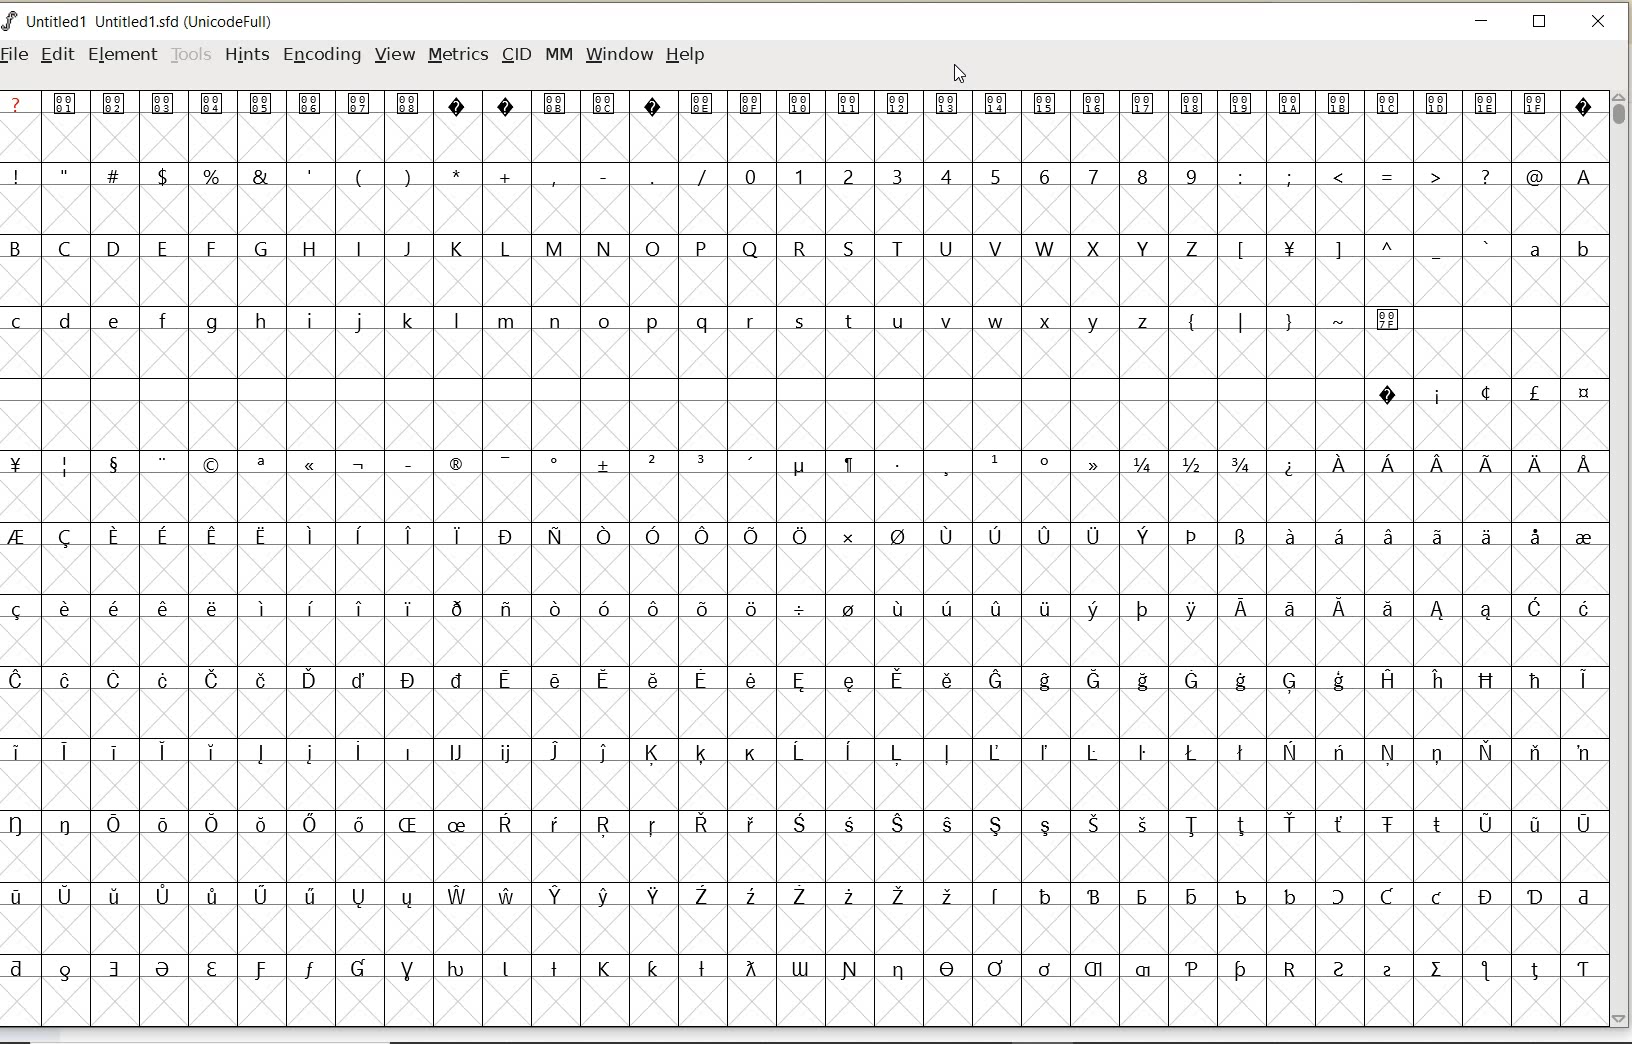 The height and width of the screenshot is (1044, 1632). I want to click on FONT NAME, so click(156, 22).